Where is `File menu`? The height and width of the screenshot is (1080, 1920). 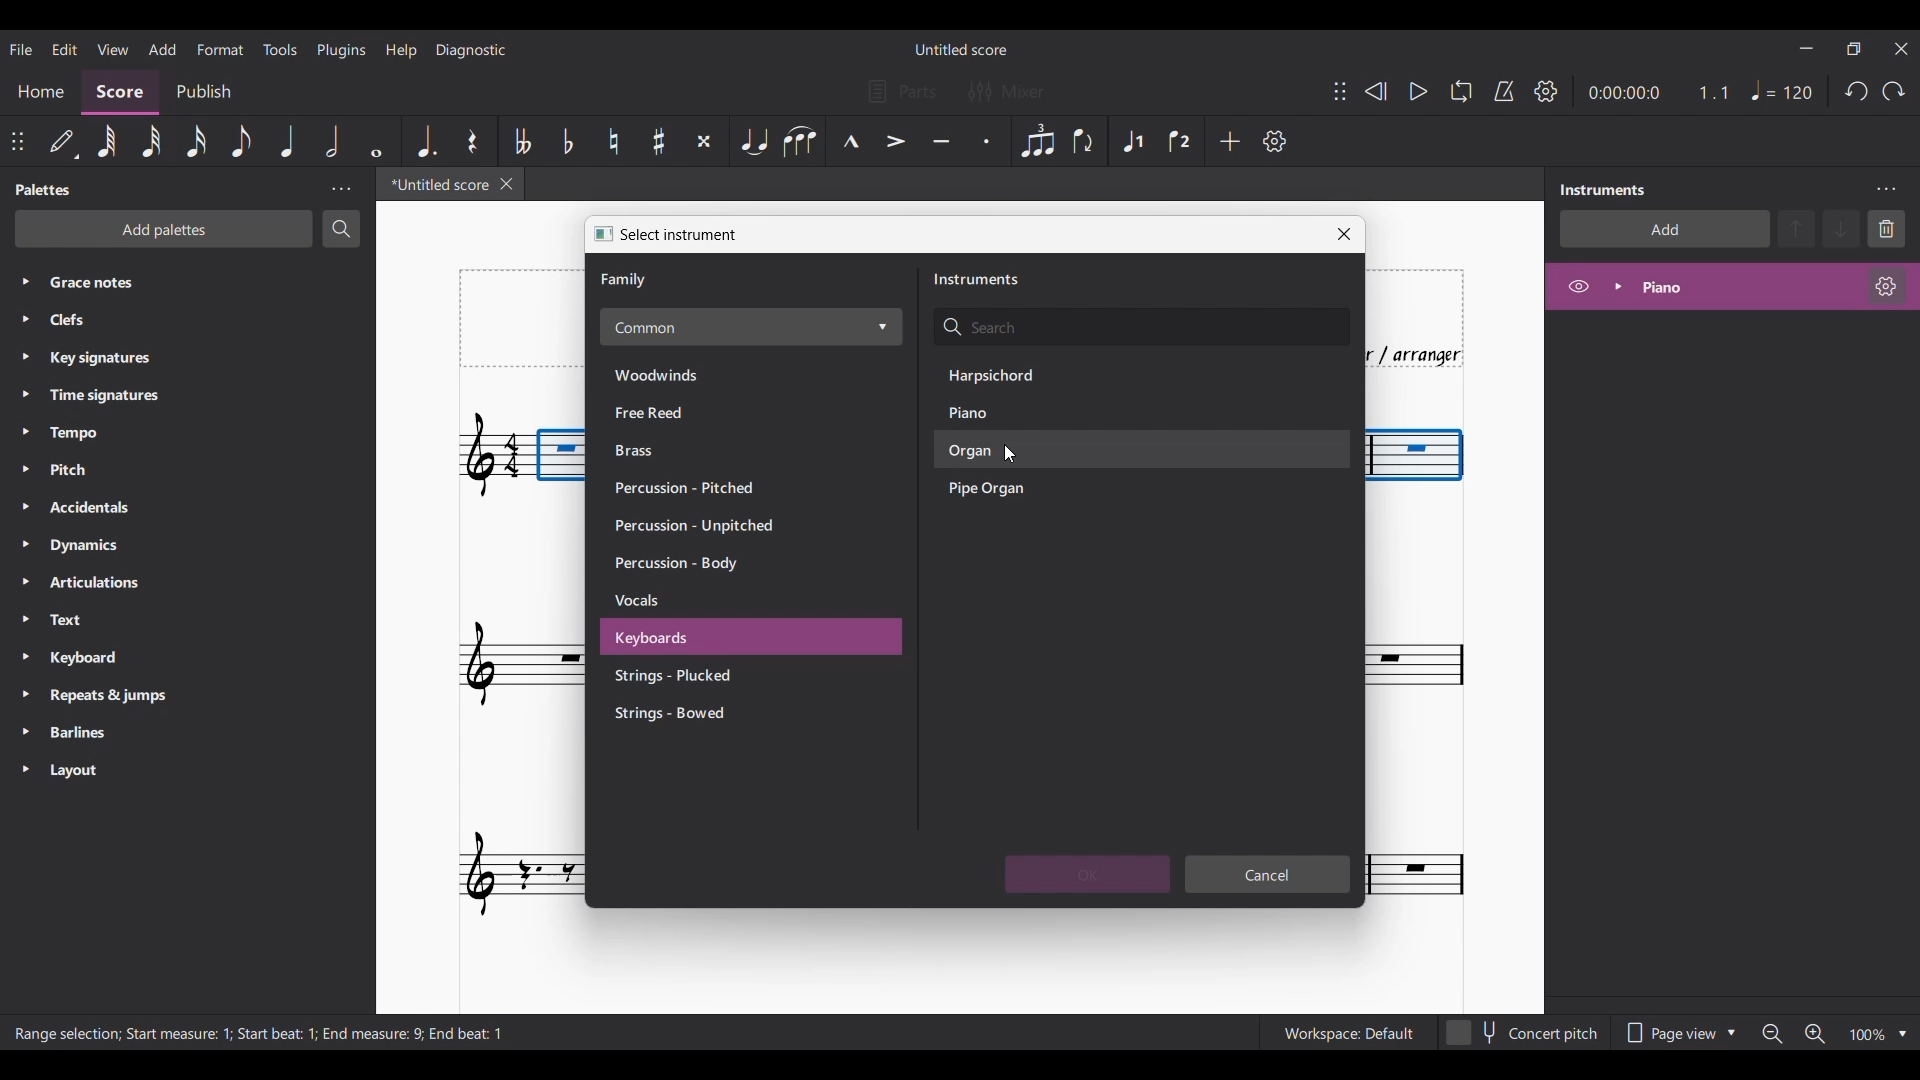
File menu is located at coordinates (20, 49).